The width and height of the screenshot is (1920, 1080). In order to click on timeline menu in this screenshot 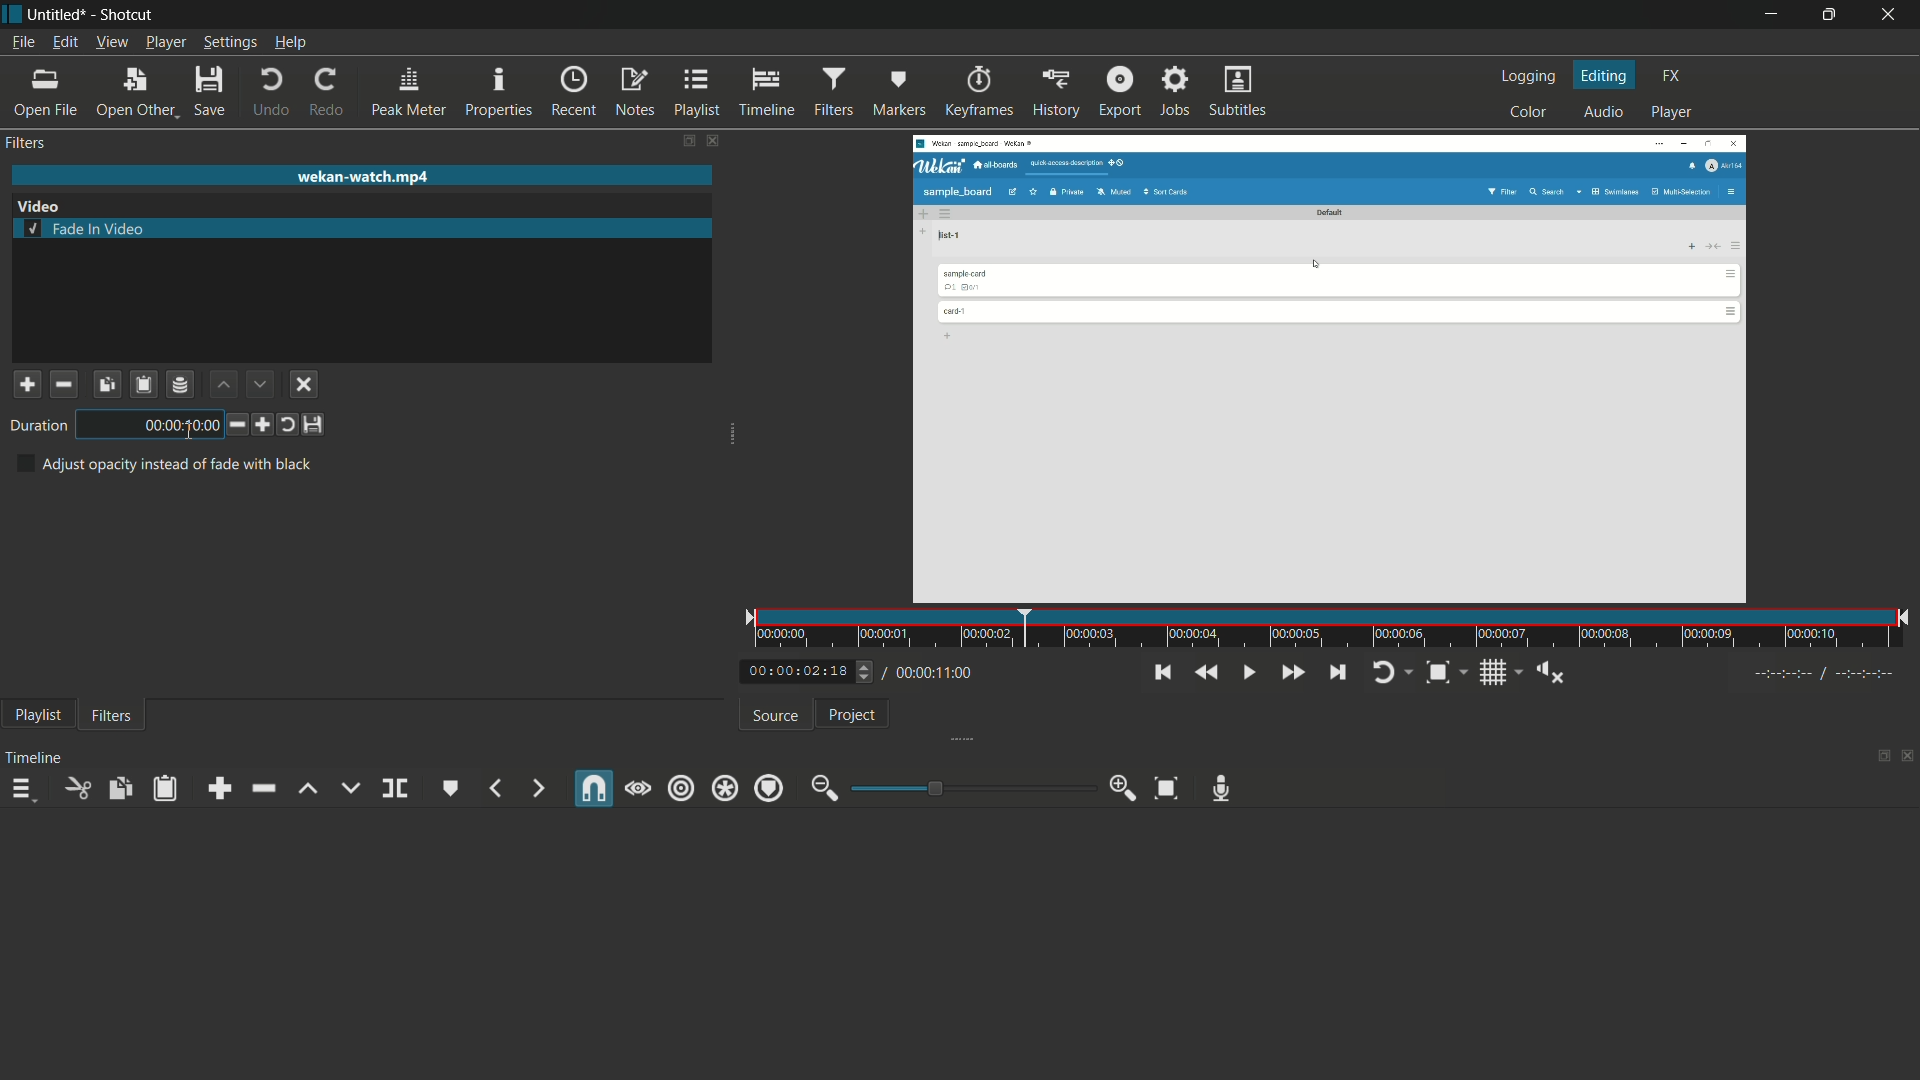, I will do `click(22, 788)`.